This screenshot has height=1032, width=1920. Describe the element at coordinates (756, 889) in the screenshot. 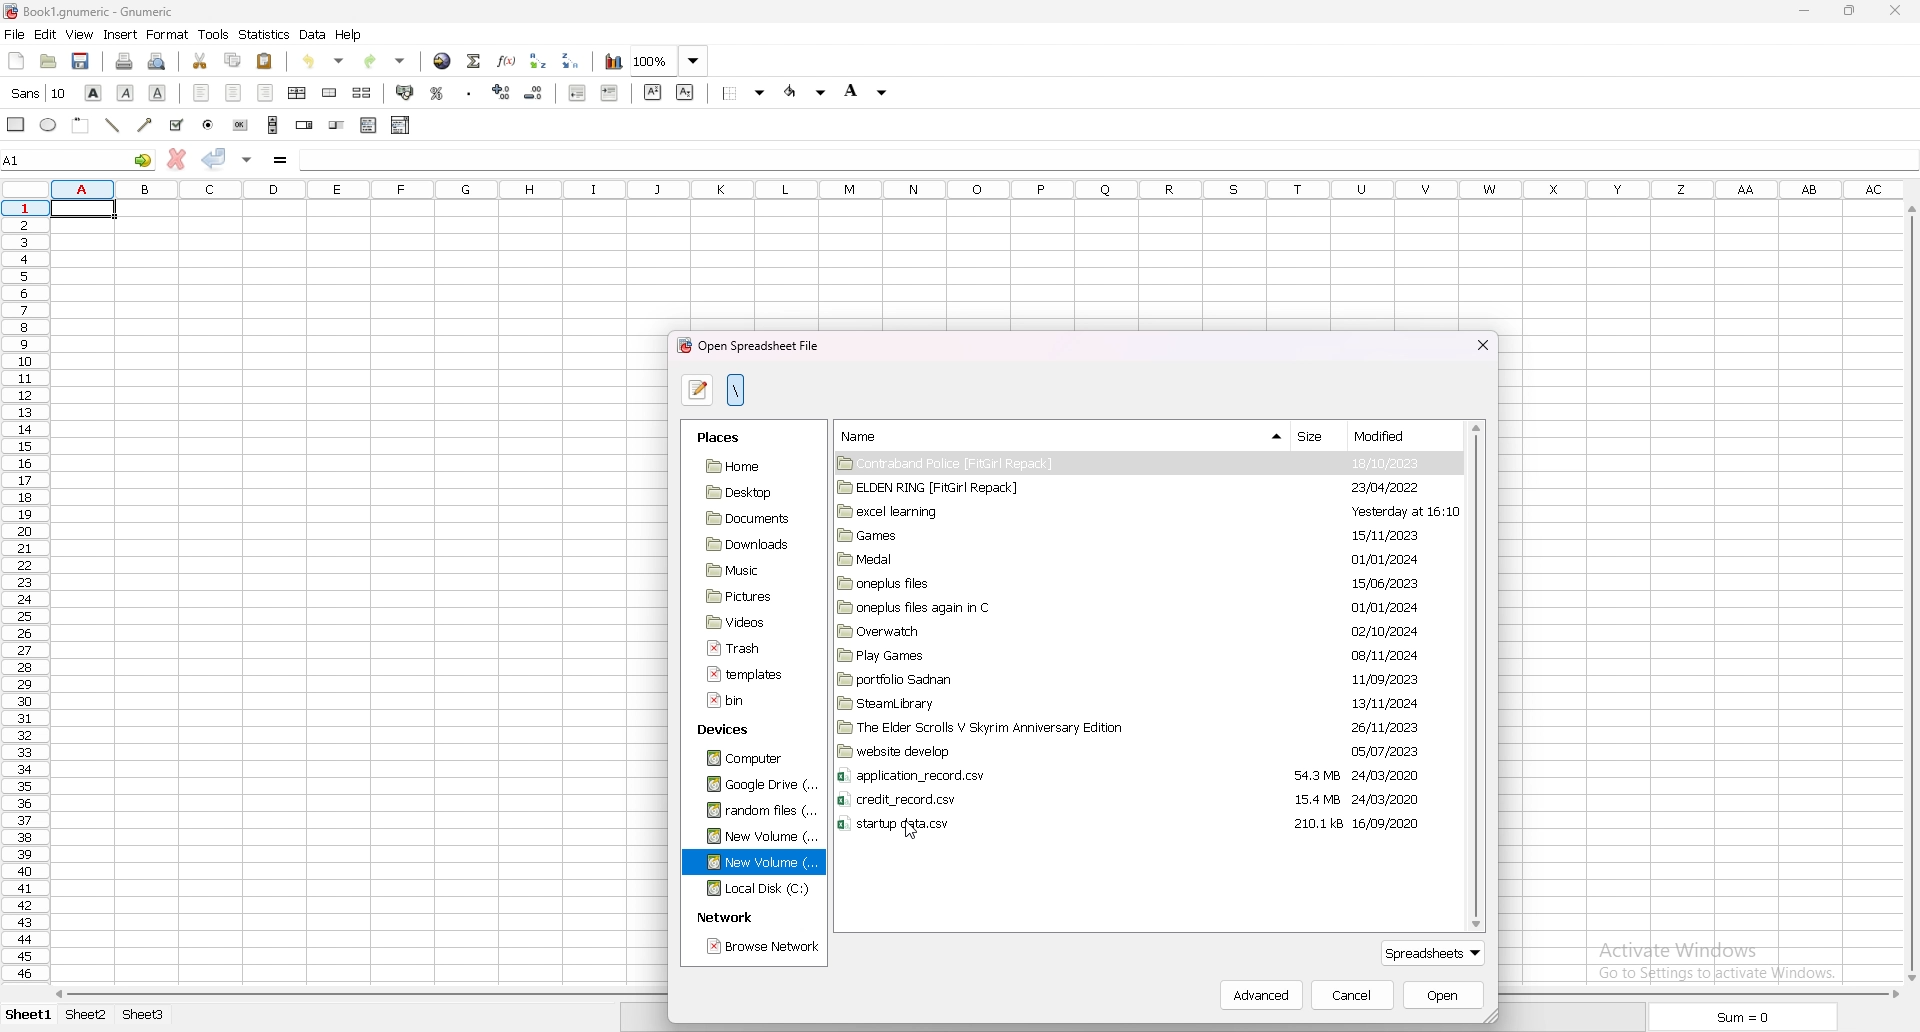

I see `folder` at that location.